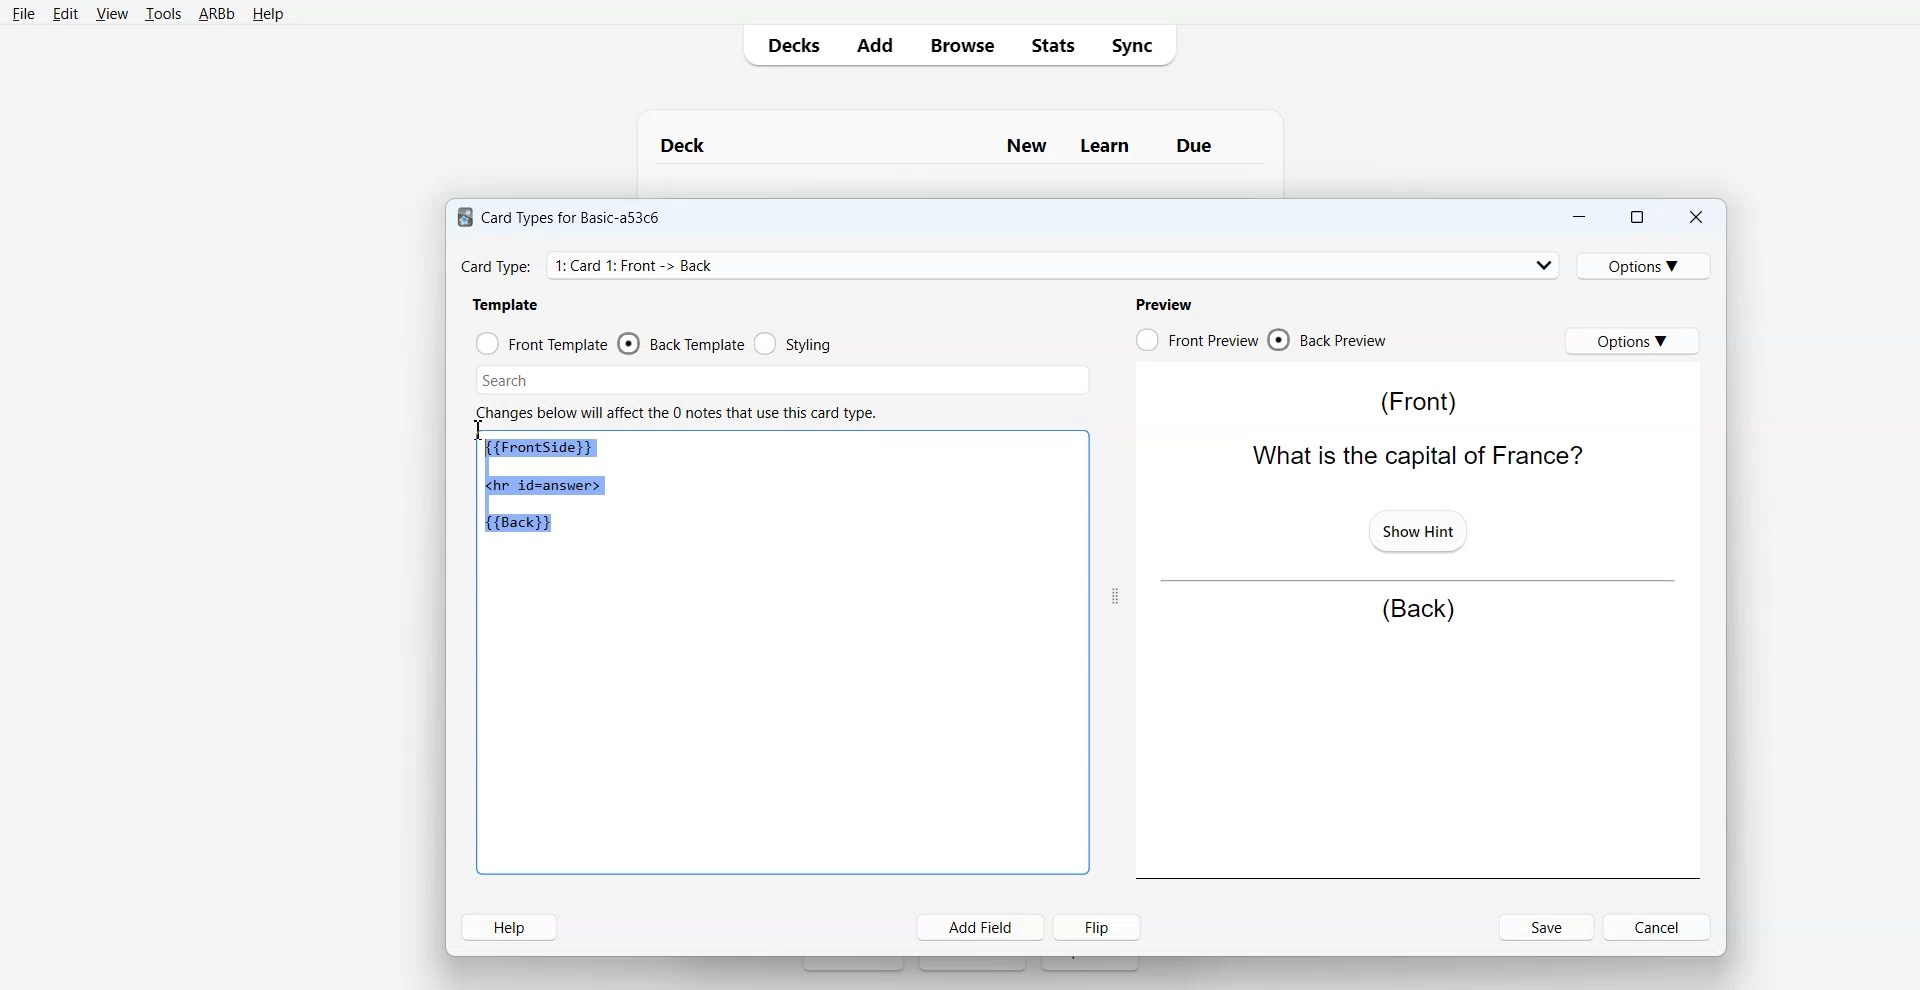 The height and width of the screenshot is (990, 1920). I want to click on Search Bar, so click(783, 380).